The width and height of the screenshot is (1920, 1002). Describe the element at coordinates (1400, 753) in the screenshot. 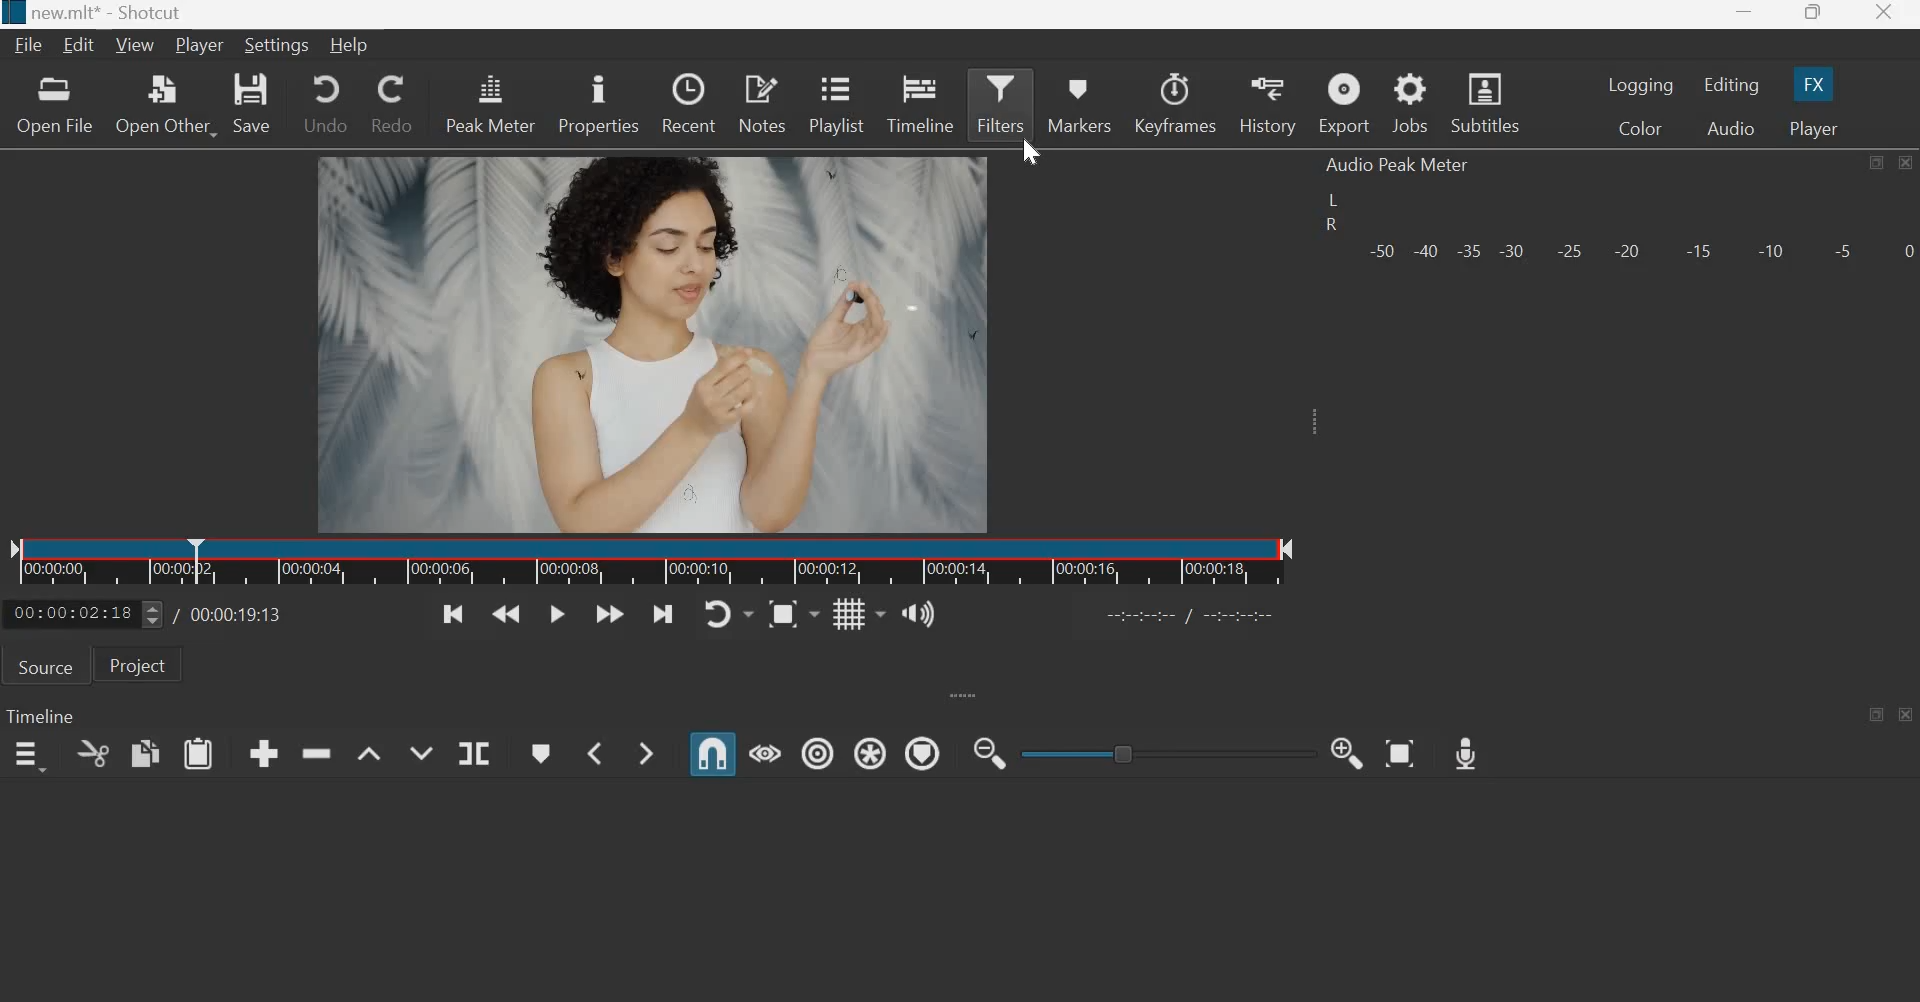

I see `Zoom Timeline to Fit` at that location.